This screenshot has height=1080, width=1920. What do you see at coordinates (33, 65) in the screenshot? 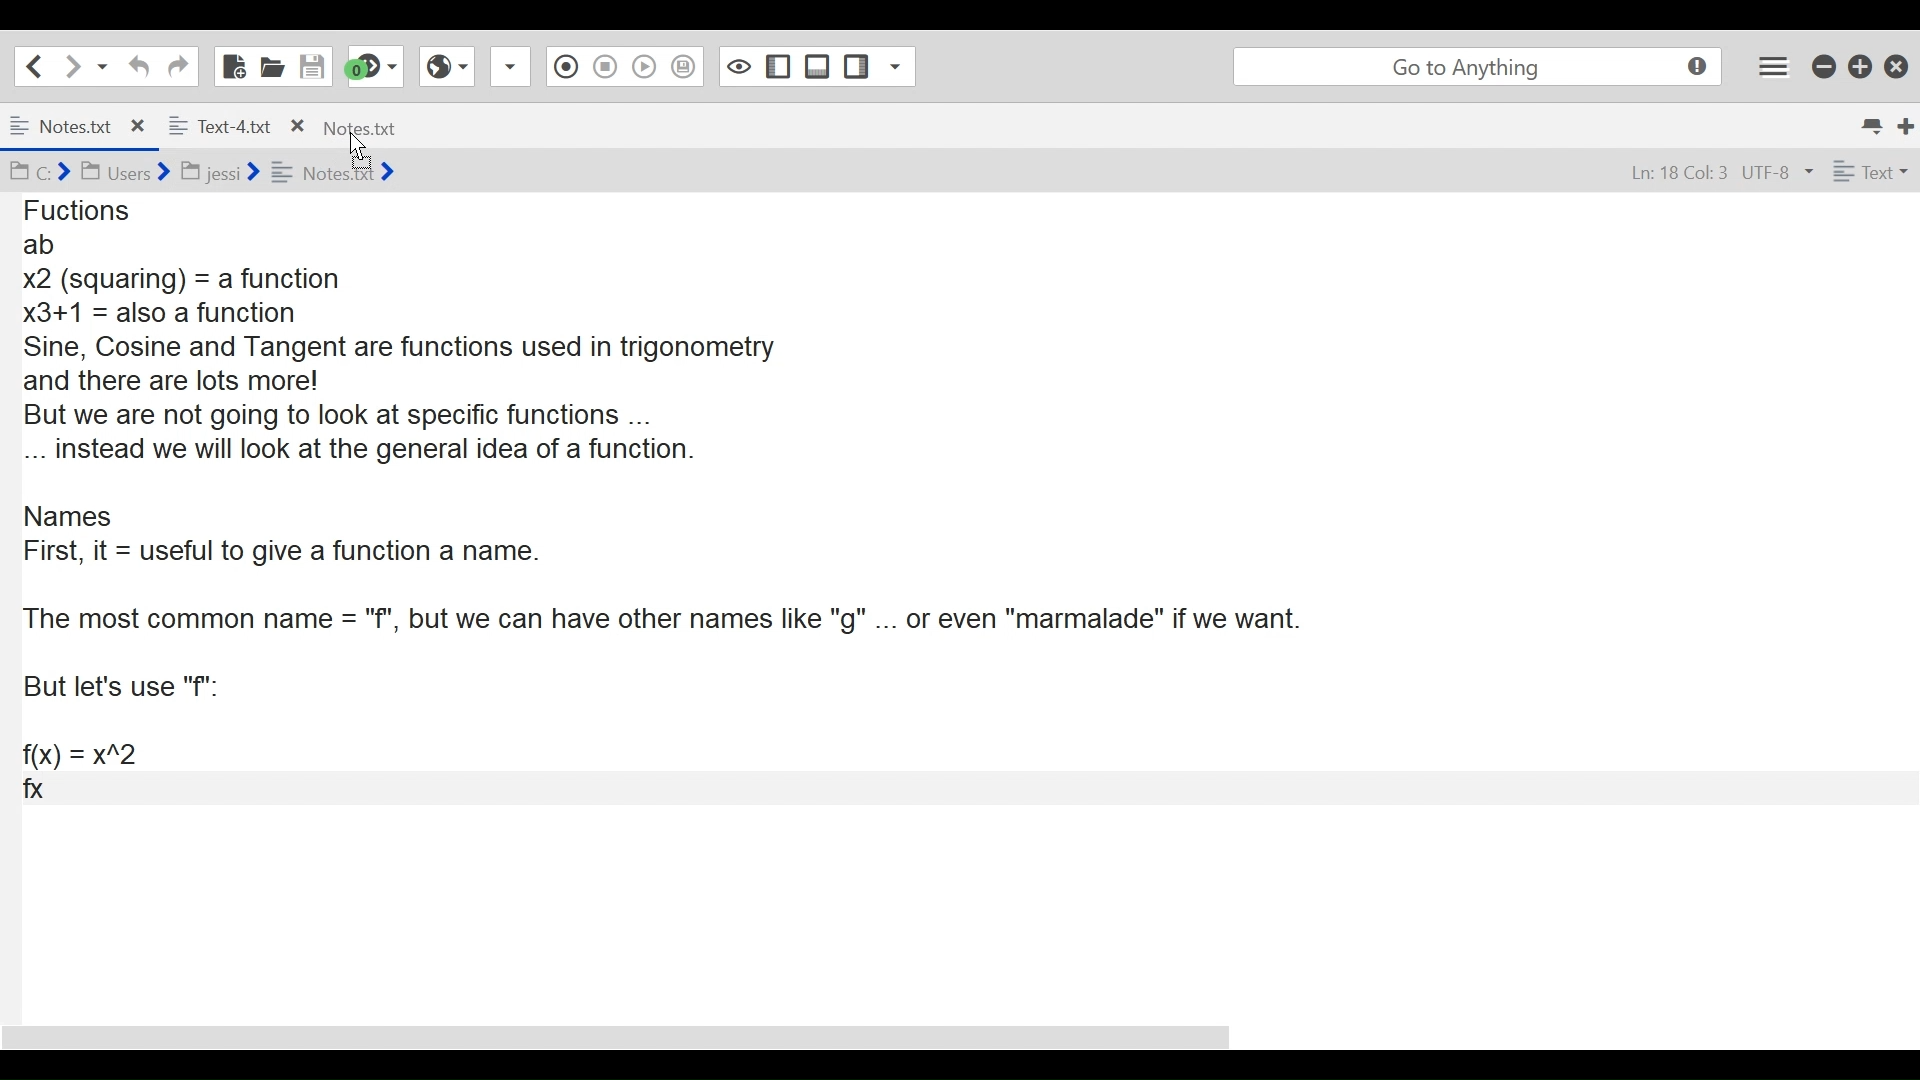
I see `Go back one loaction` at bounding box center [33, 65].